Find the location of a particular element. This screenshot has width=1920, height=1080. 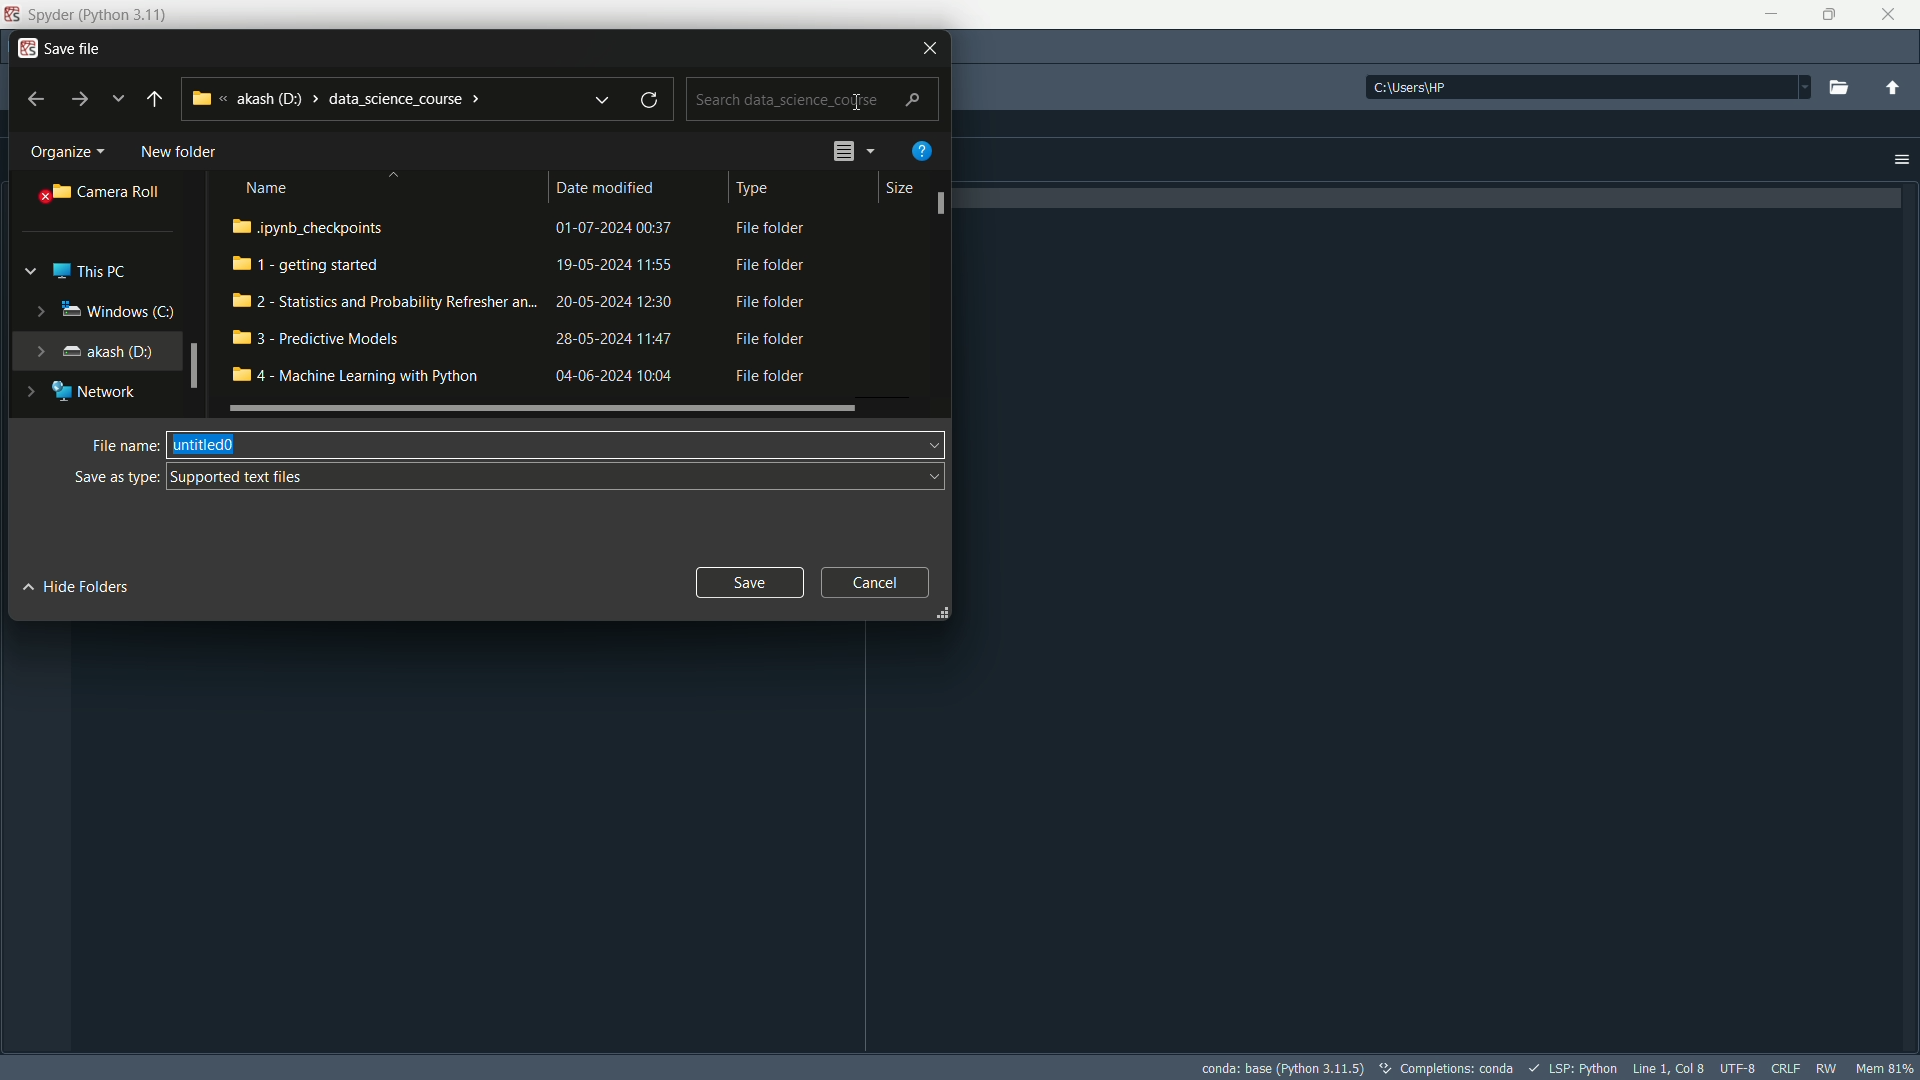

type is located at coordinates (752, 186).